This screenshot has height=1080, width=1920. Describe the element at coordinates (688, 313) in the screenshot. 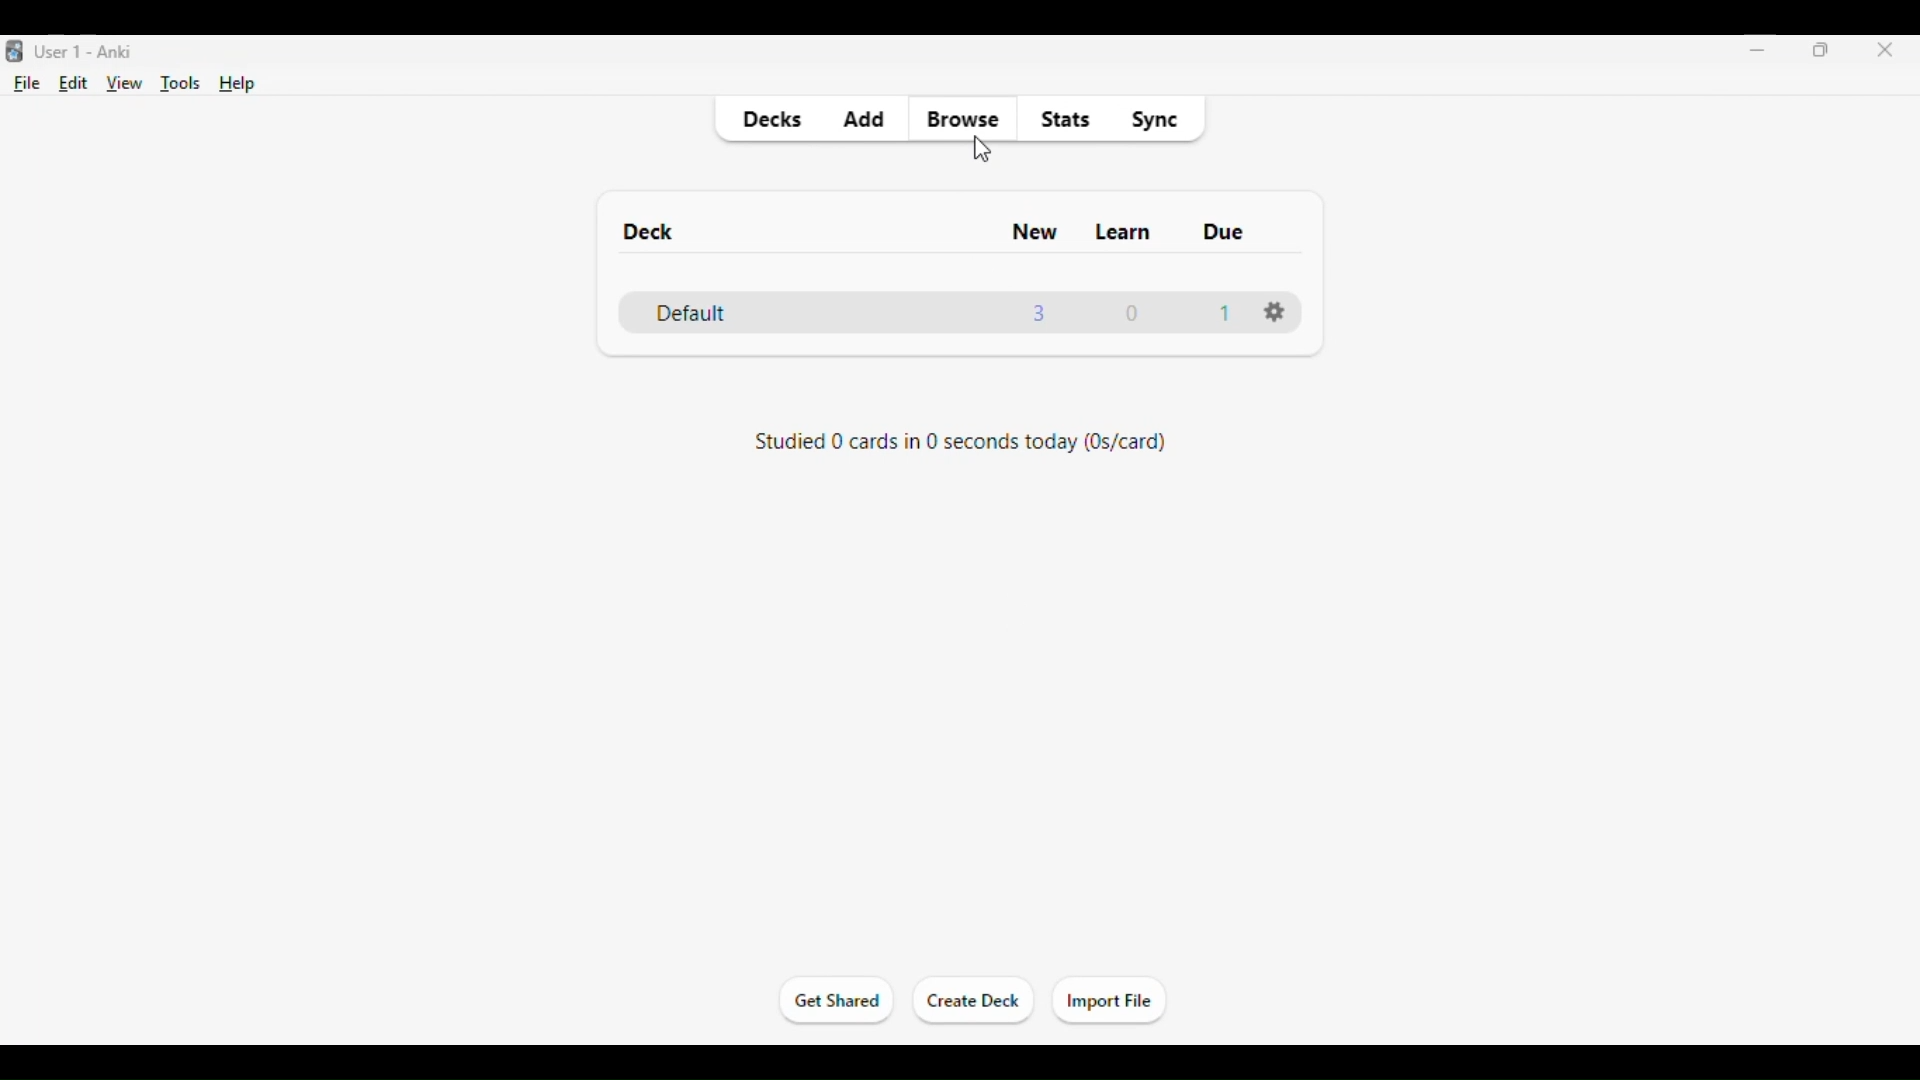

I see `default` at that location.